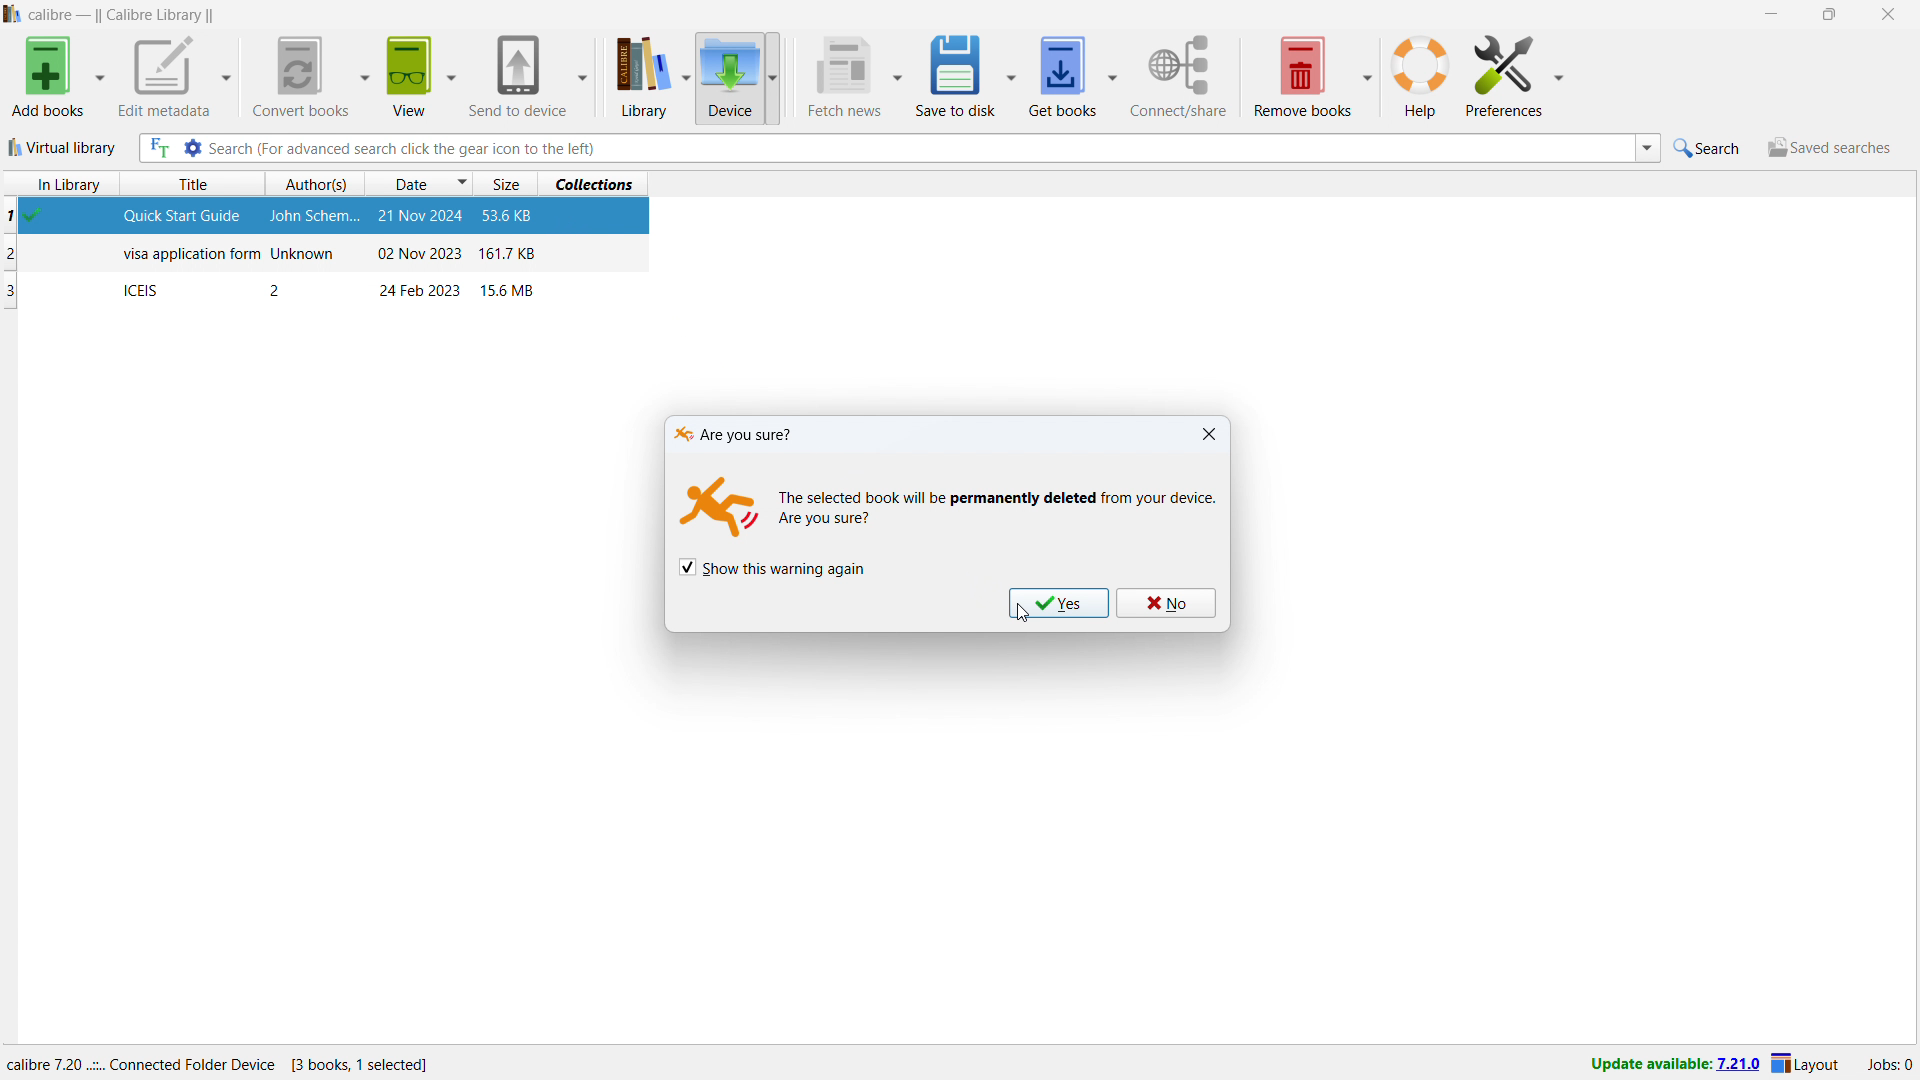 The width and height of the screenshot is (1920, 1080). Describe the element at coordinates (123, 15) in the screenshot. I see `title` at that location.